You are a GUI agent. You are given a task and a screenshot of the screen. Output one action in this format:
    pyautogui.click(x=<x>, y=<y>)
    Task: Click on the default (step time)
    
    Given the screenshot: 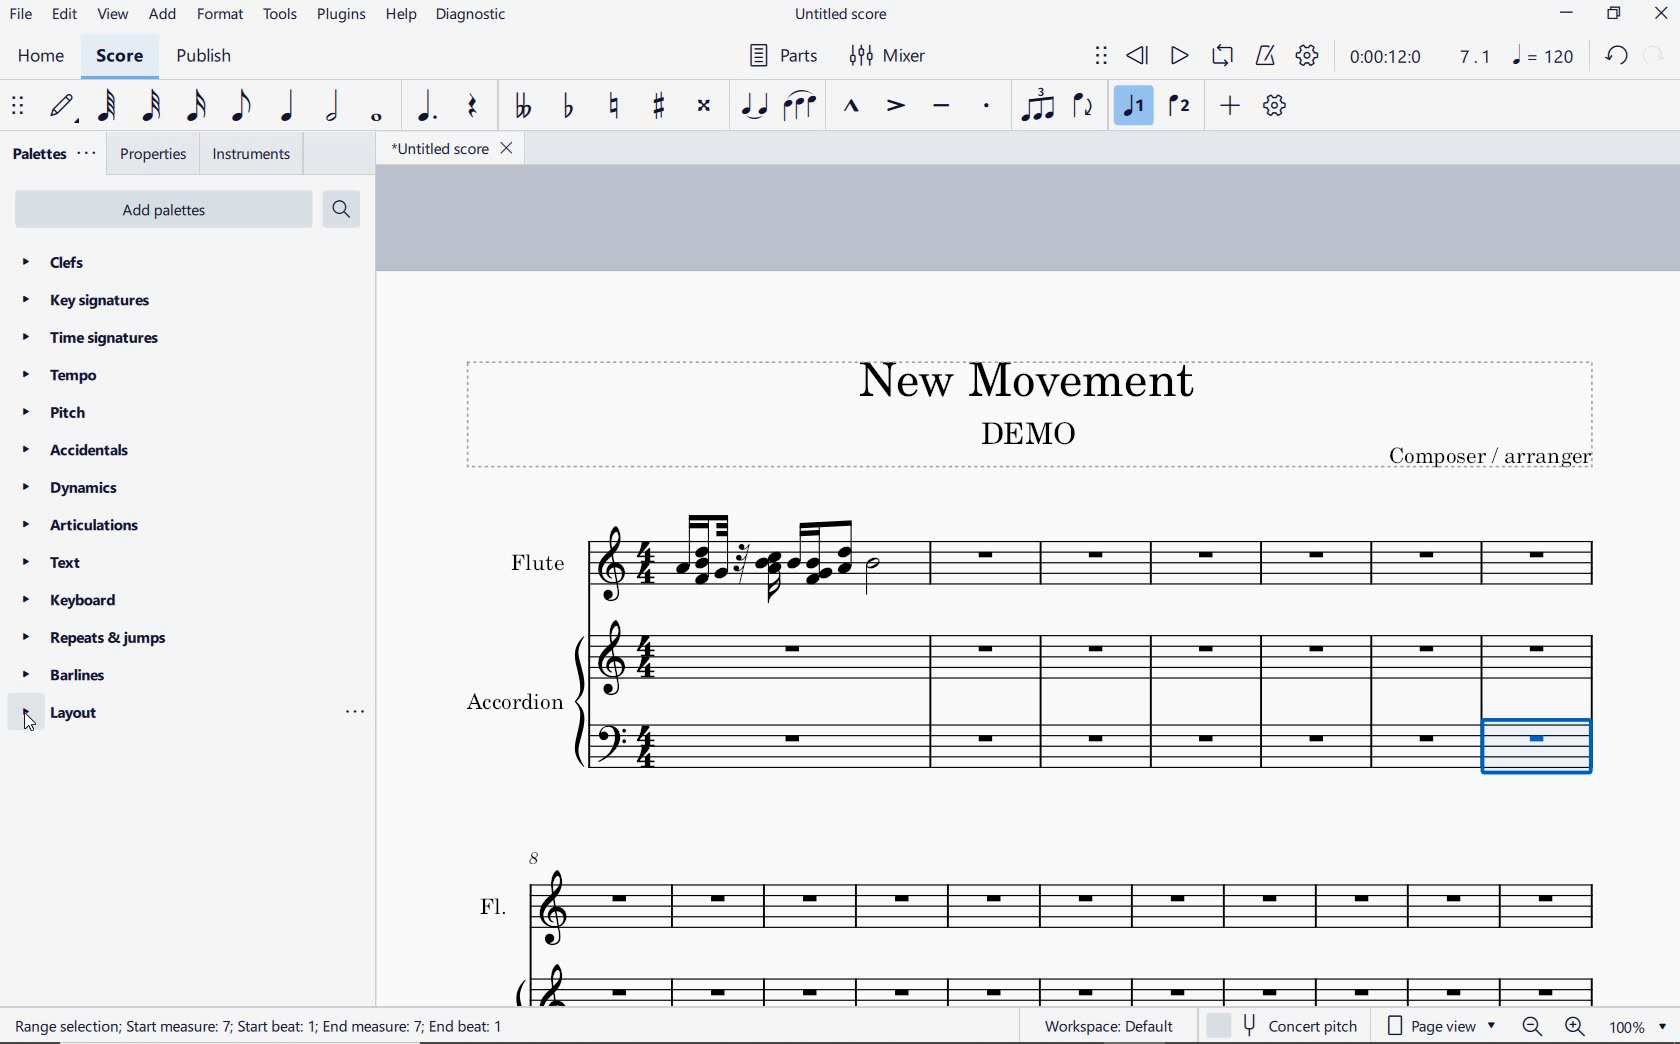 What is the action you would take?
    pyautogui.click(x=64, y=107)
    